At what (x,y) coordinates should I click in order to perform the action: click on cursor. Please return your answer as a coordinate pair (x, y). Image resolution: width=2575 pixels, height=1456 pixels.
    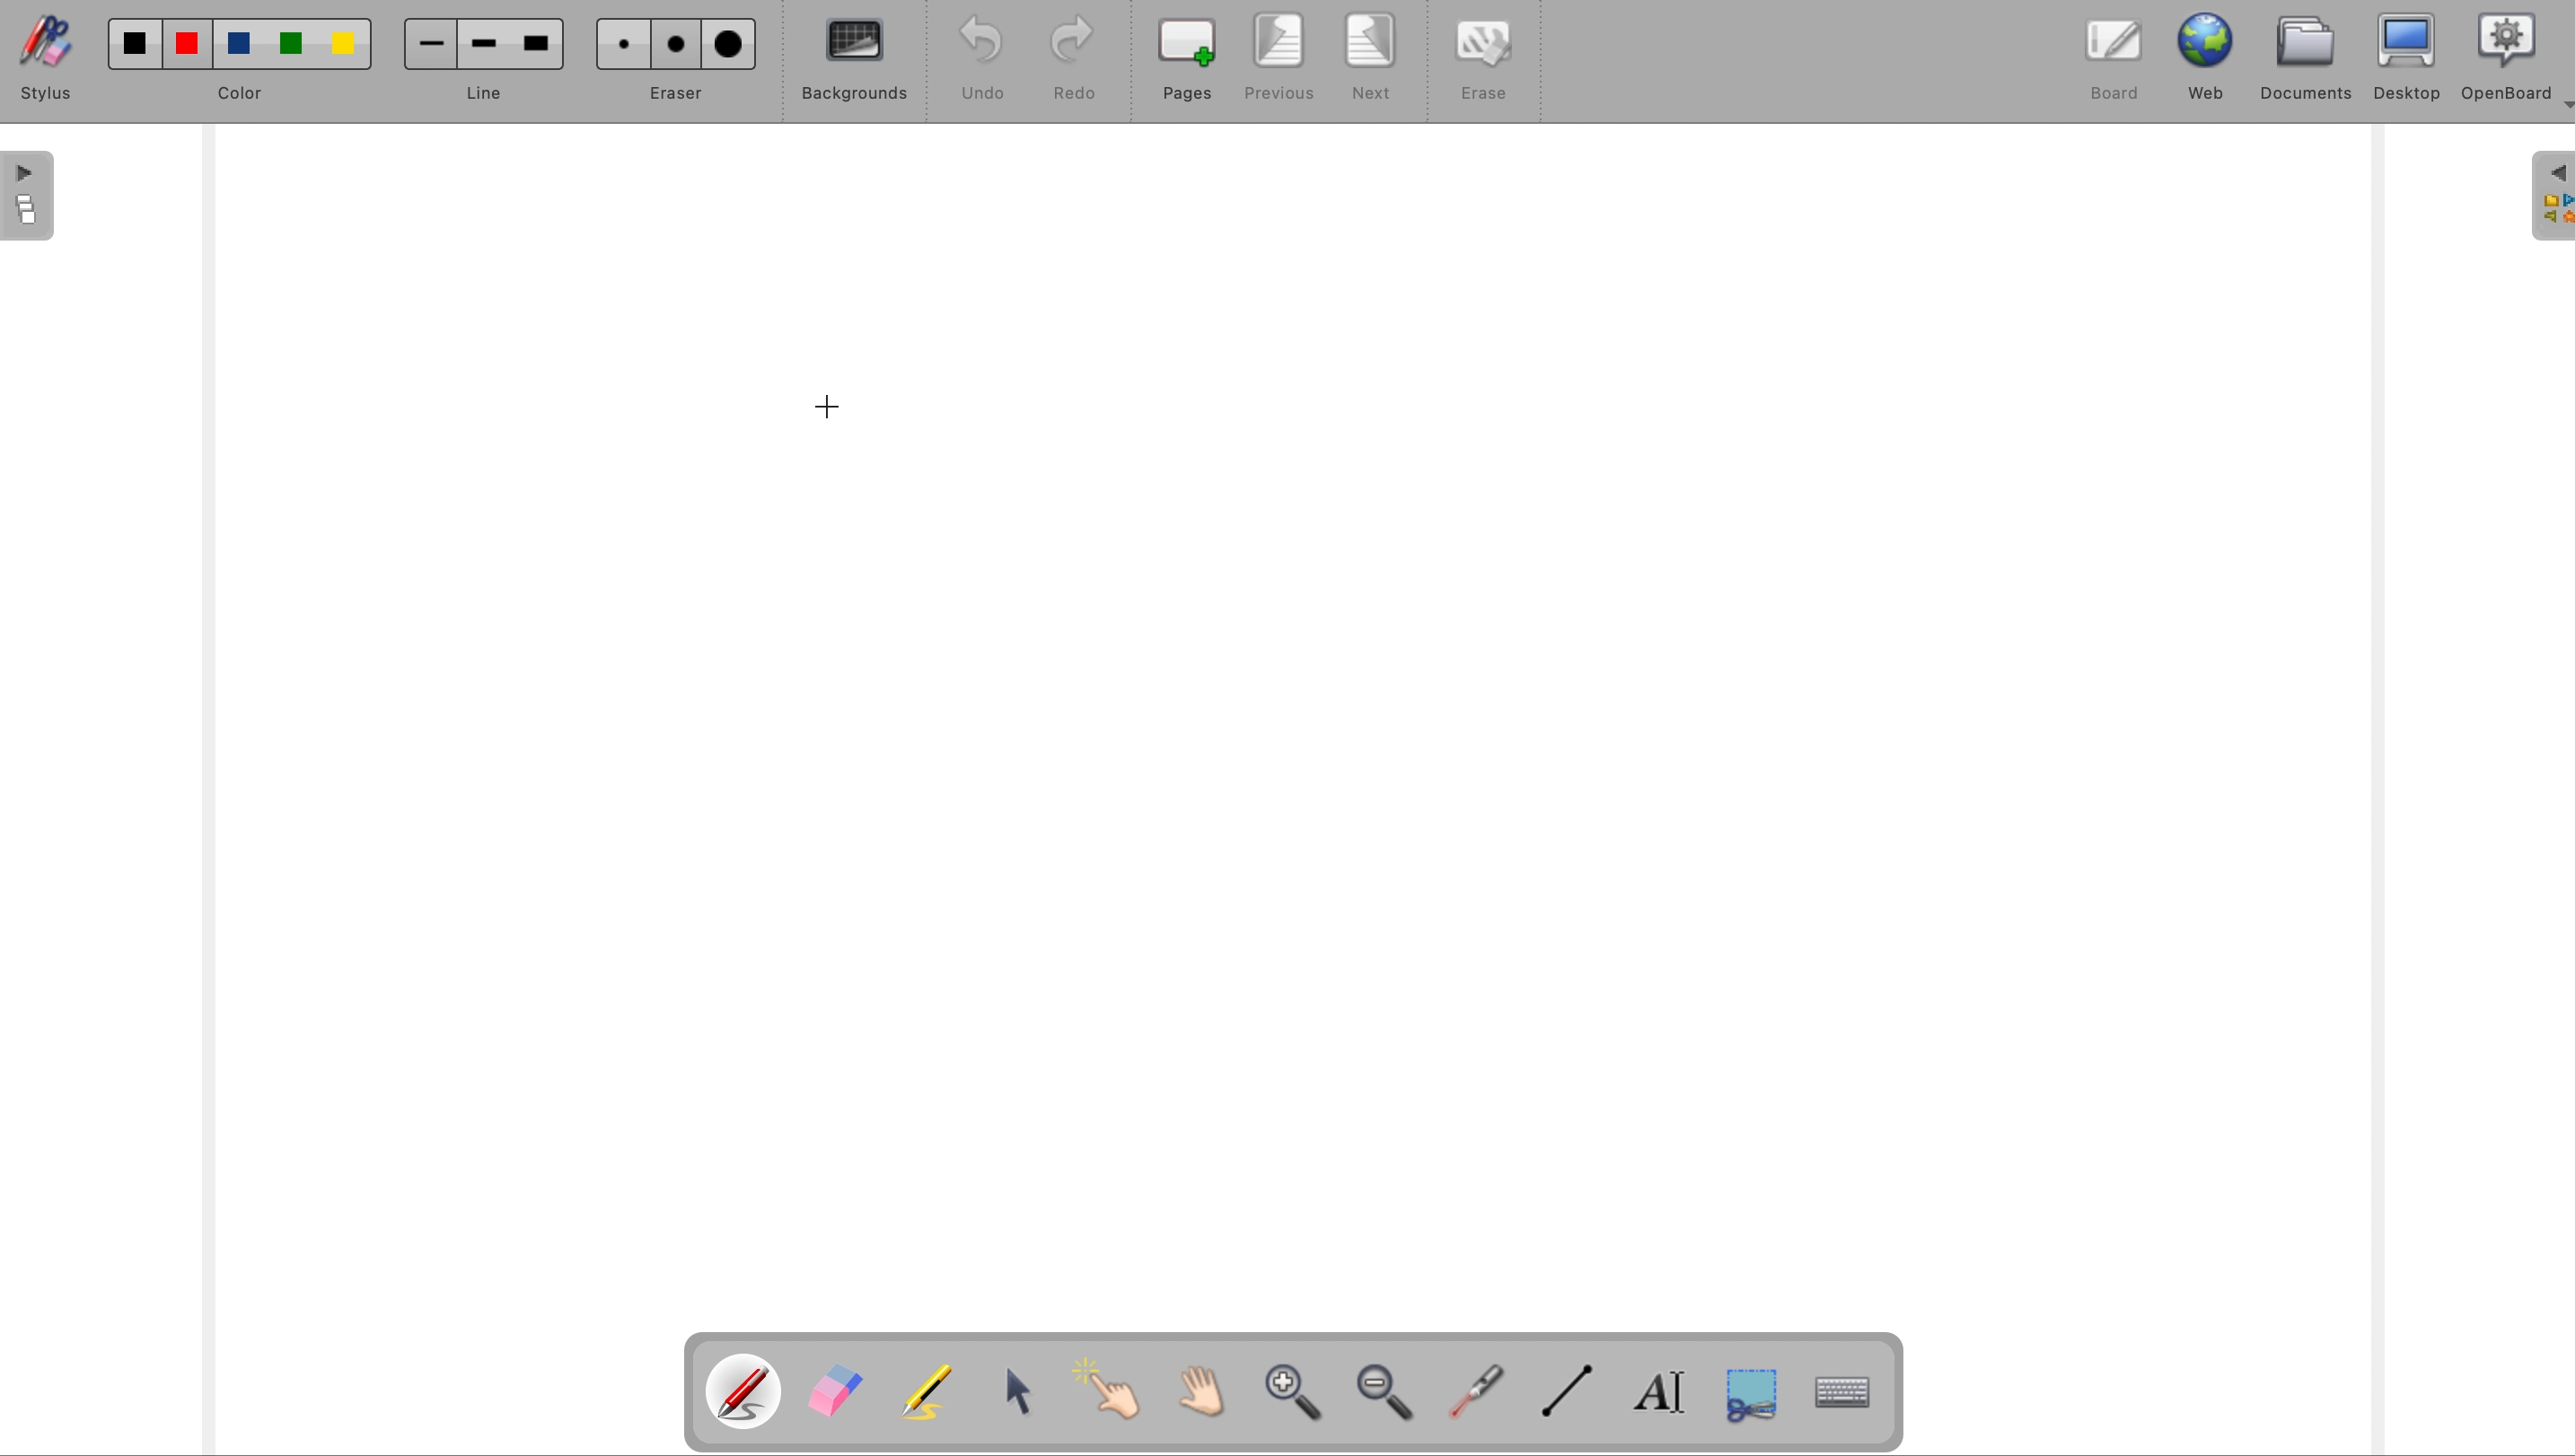
    Looking at the image, I should click on (832, 410).